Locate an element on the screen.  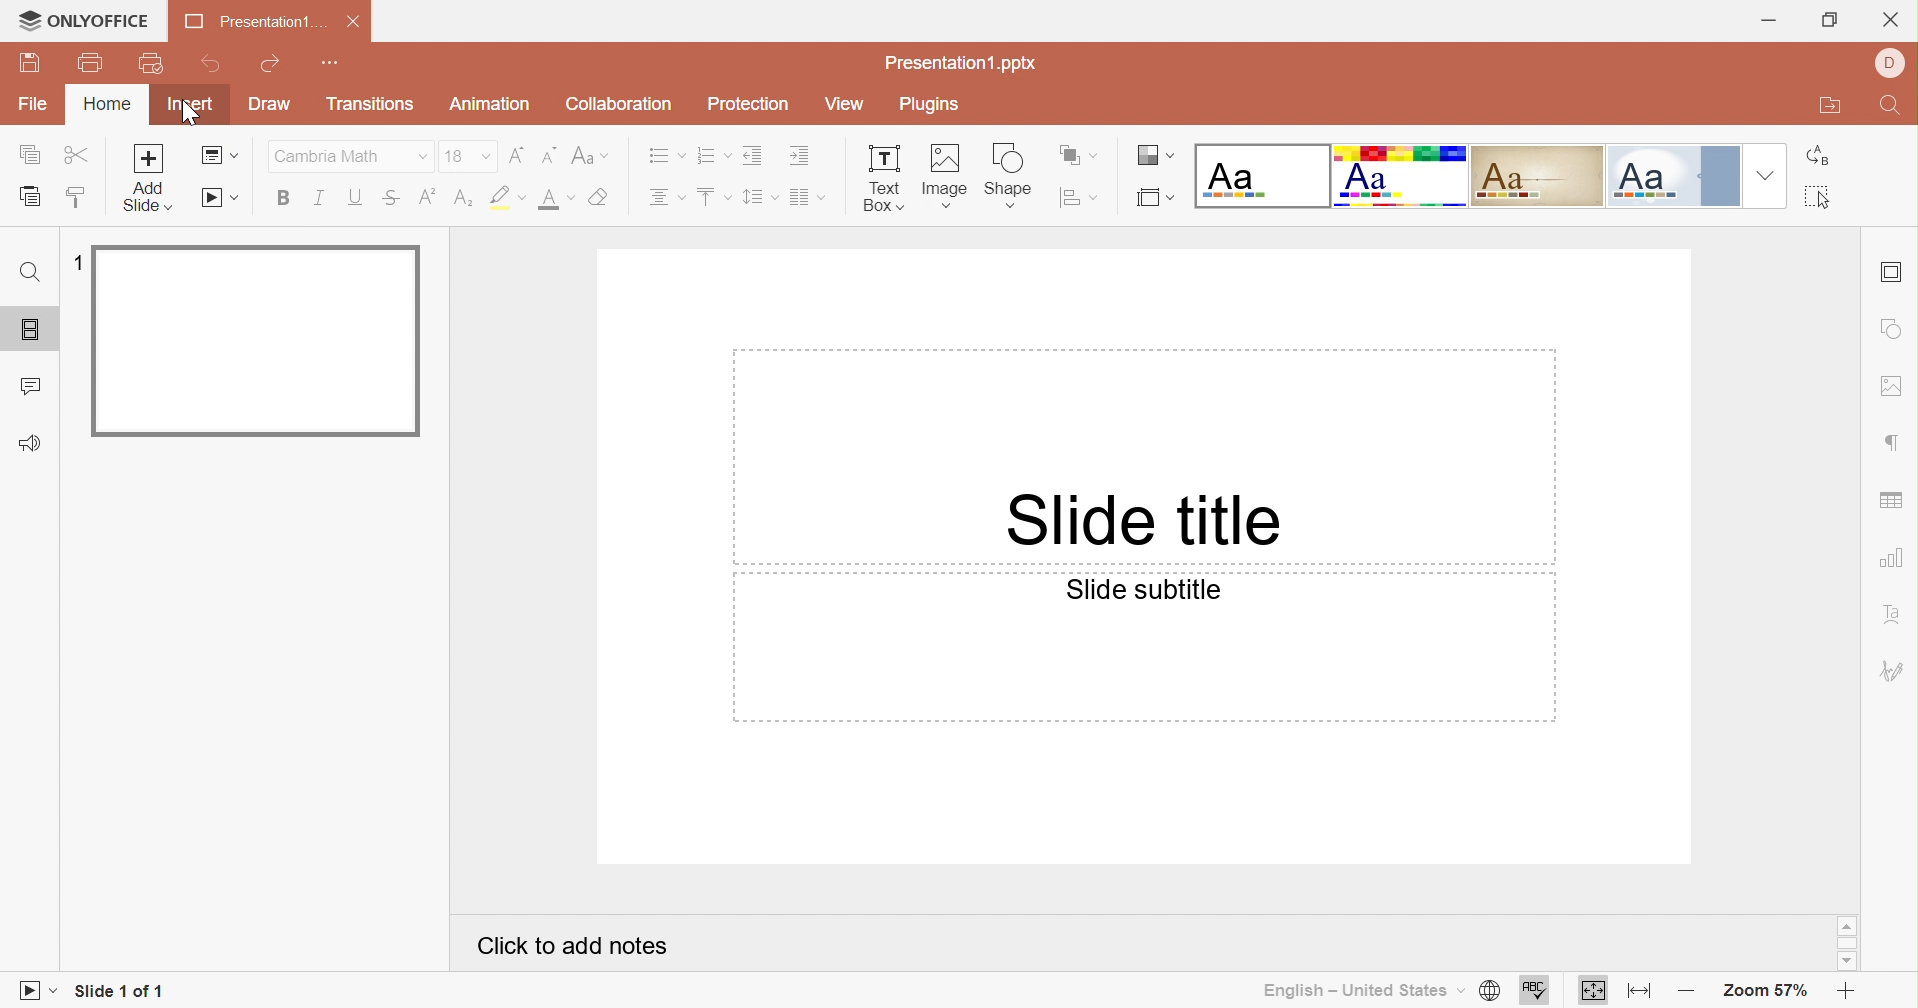
profile is located at coordinates (1894, 64).